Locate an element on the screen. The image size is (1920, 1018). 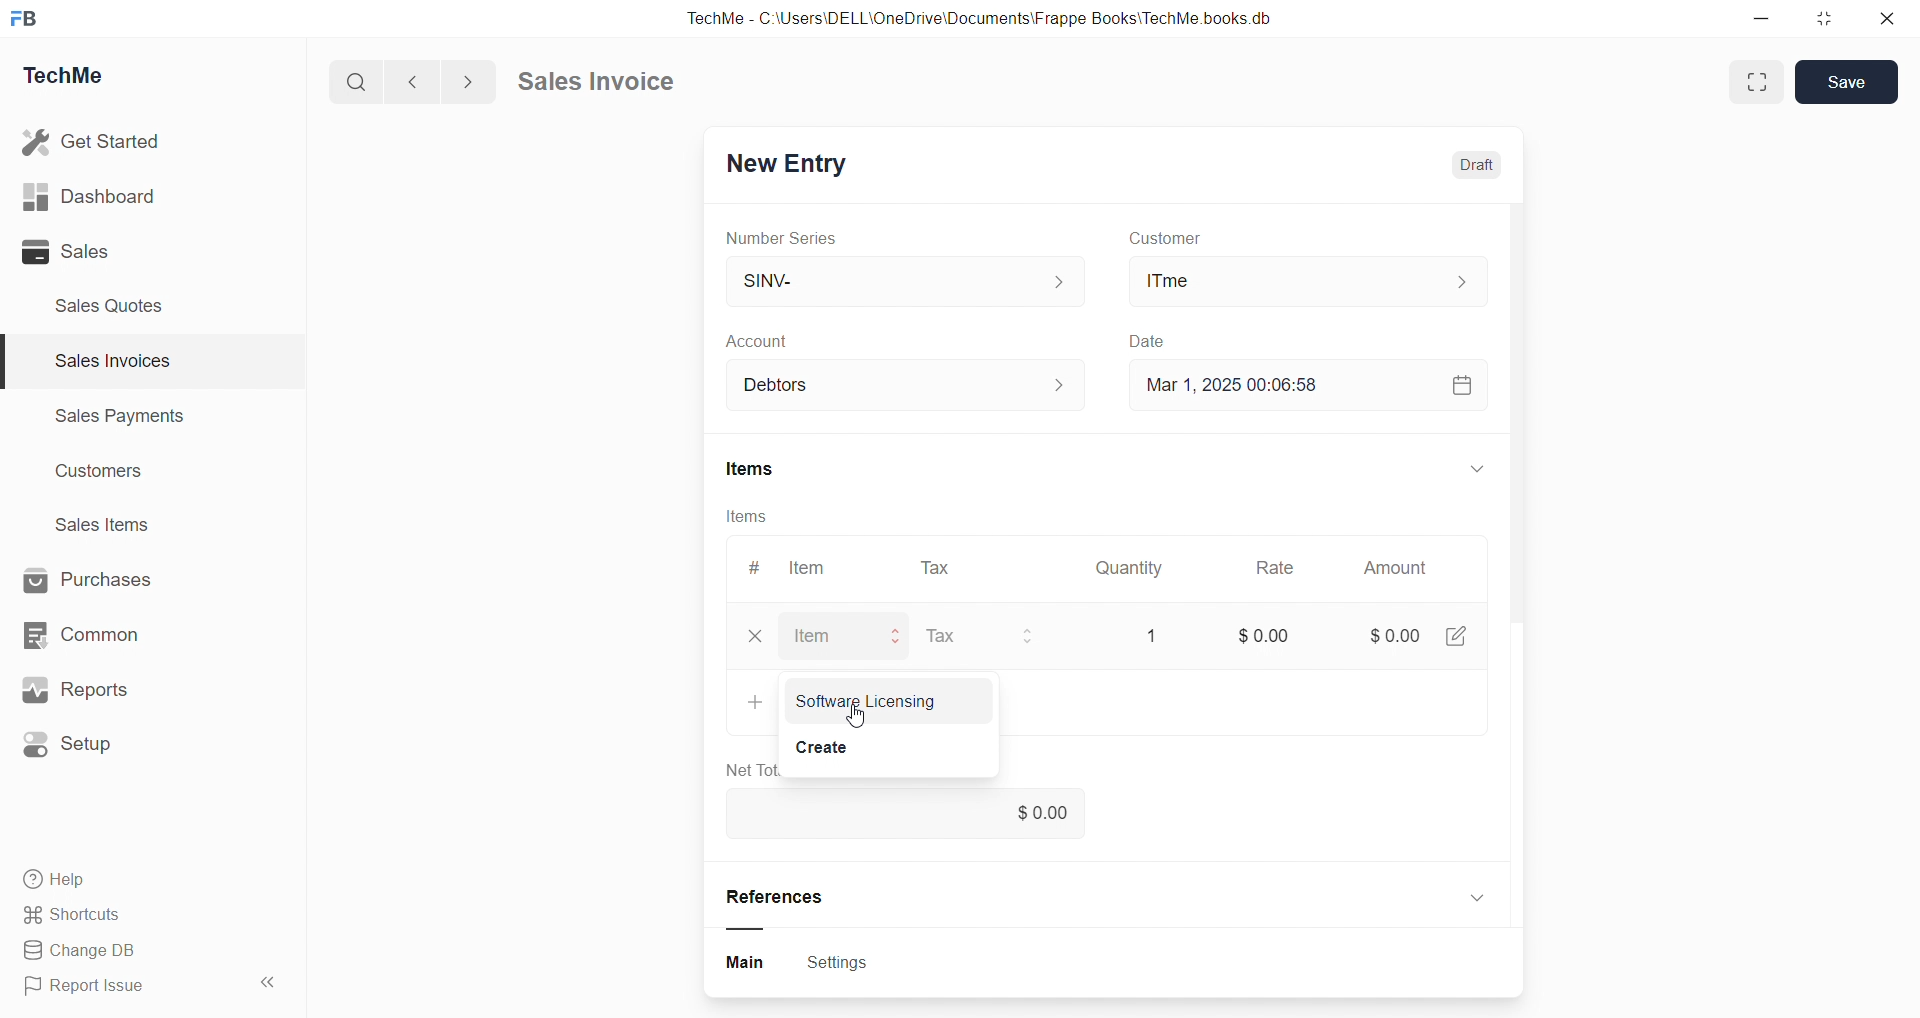
 Item is located at coordinates (803, 632).